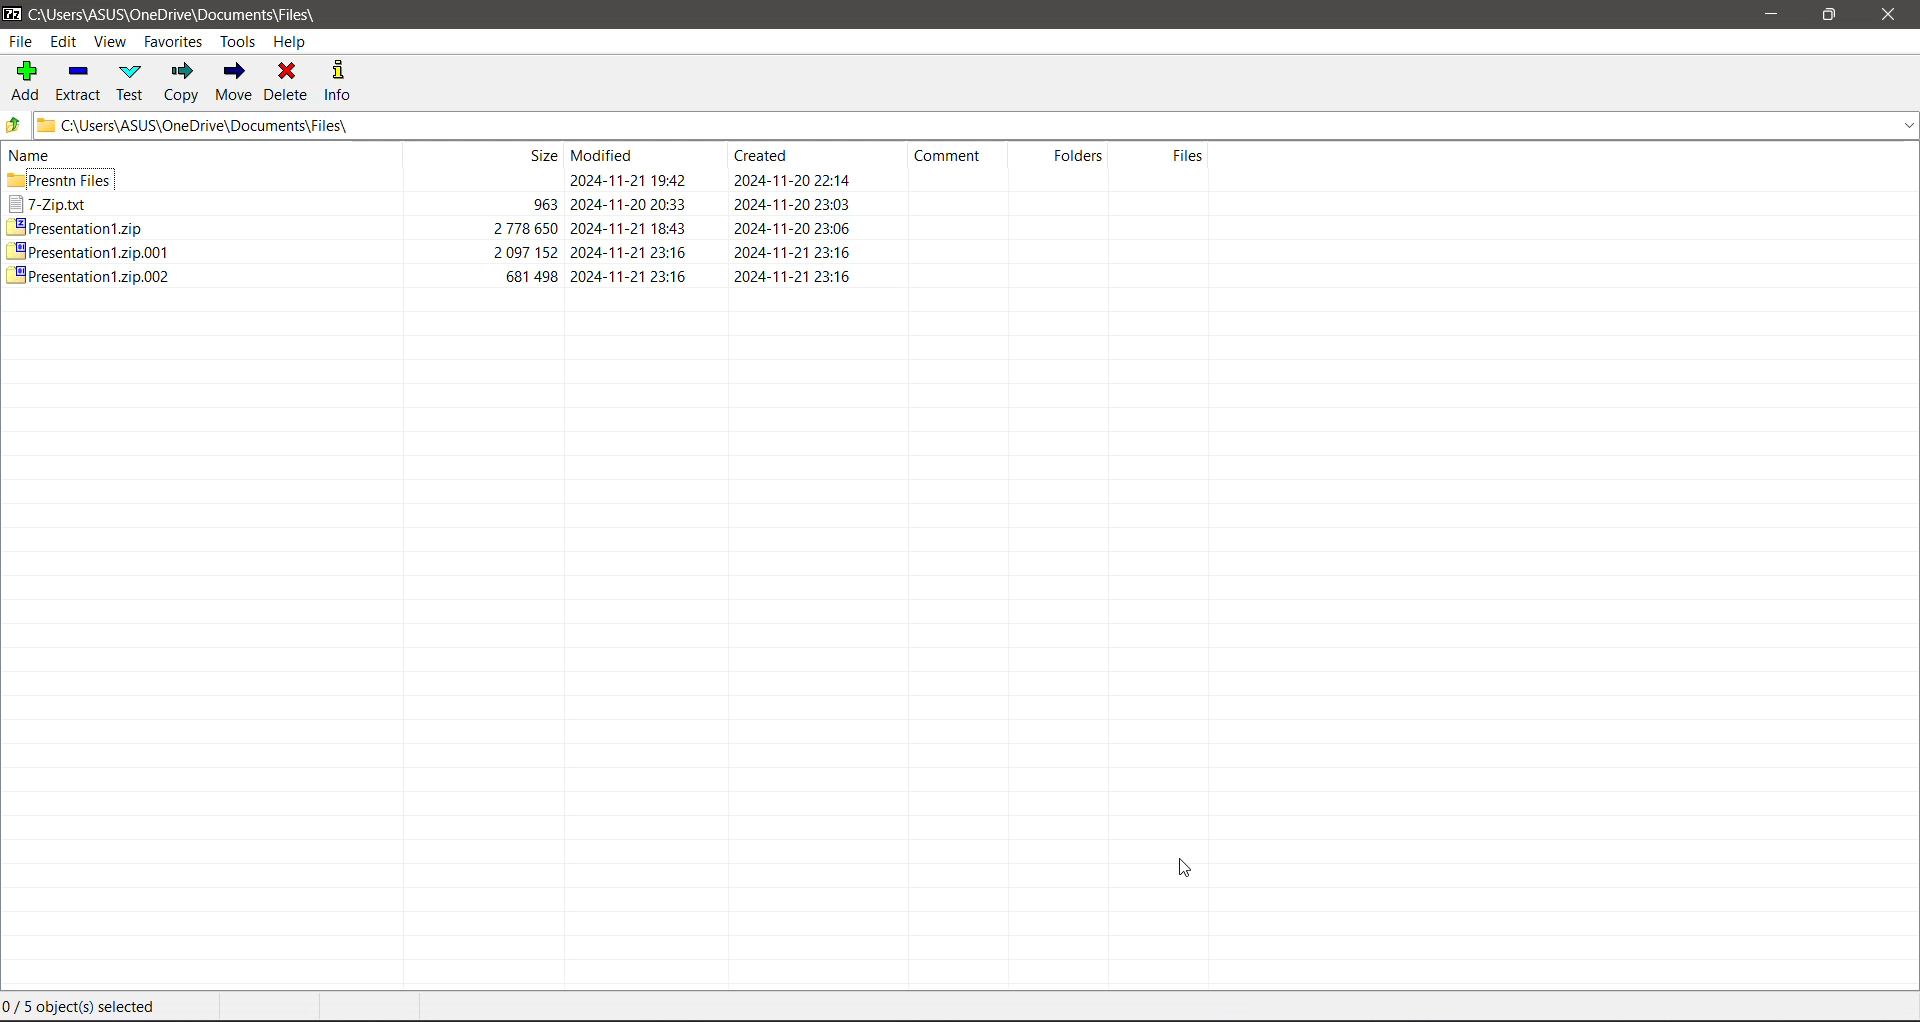  I want to click on Application Logo, so click(12, 15).